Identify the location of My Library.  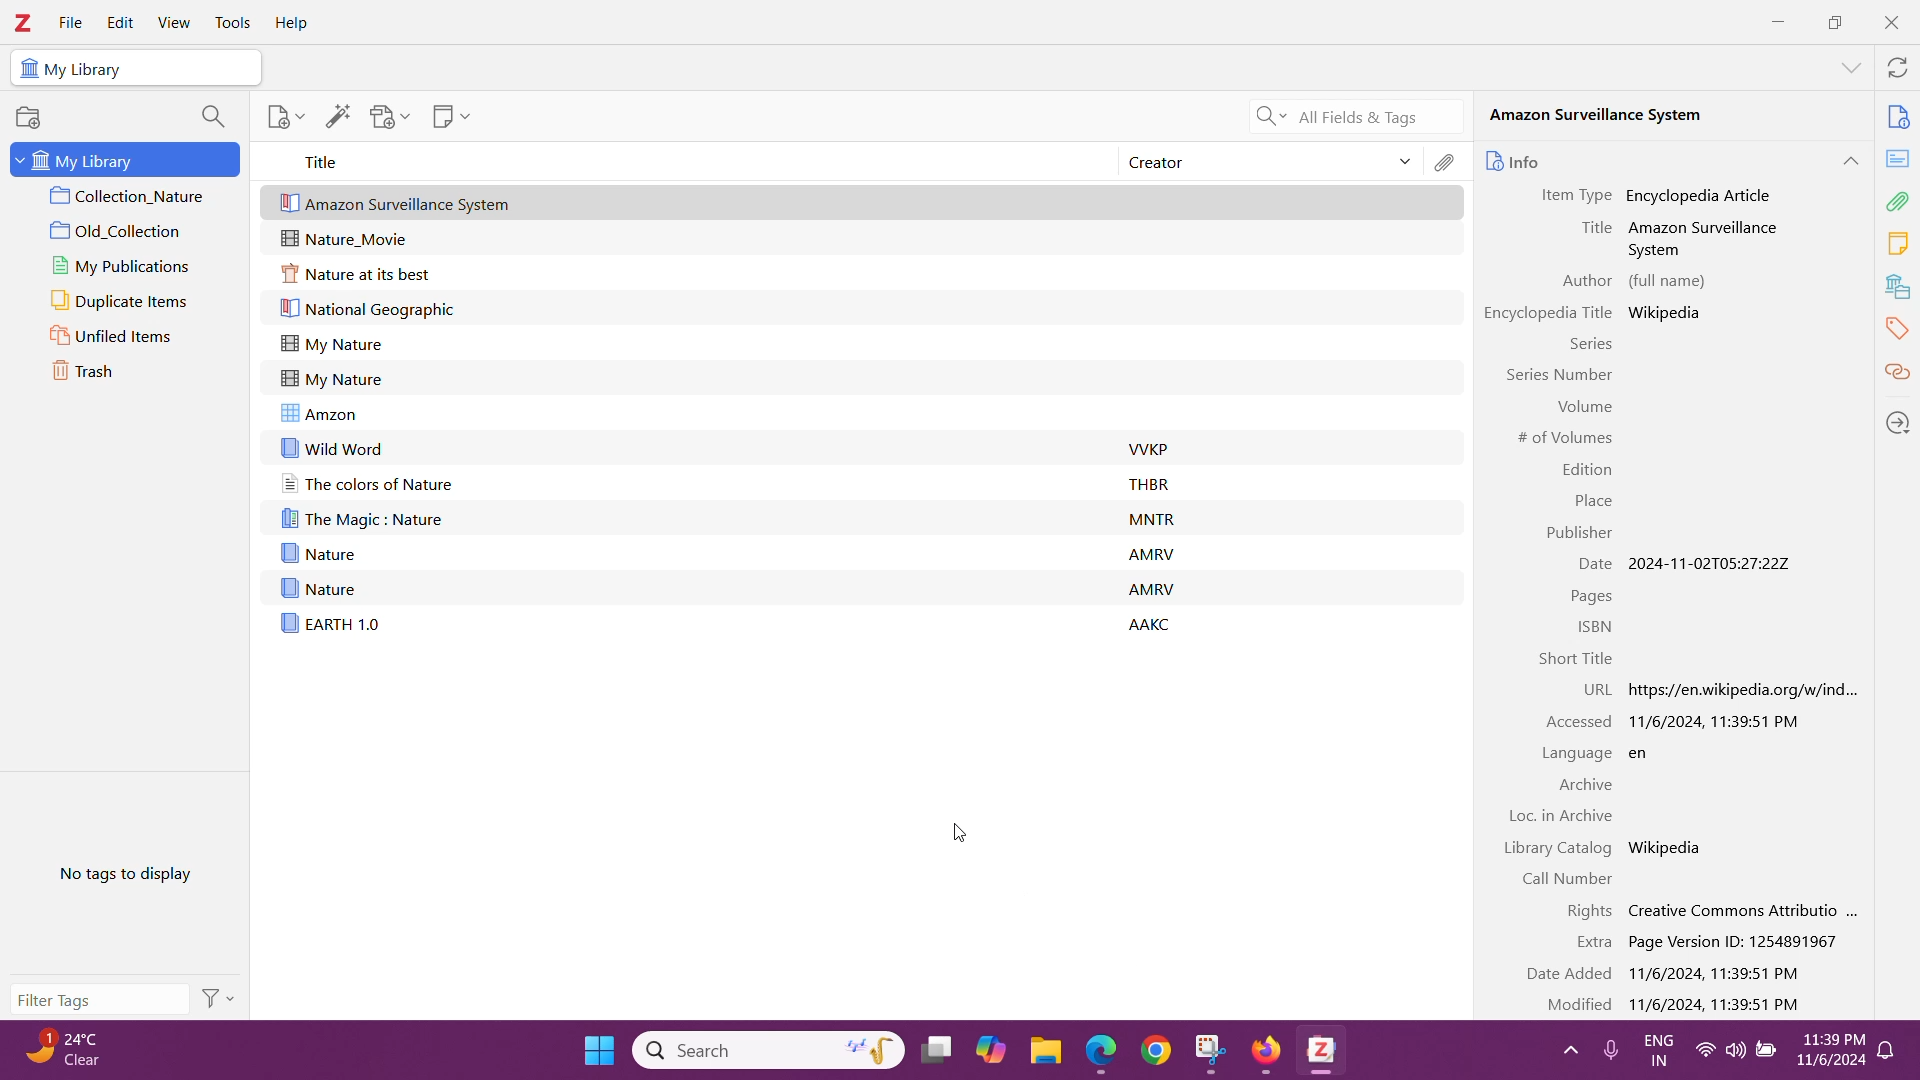
(134, 160).